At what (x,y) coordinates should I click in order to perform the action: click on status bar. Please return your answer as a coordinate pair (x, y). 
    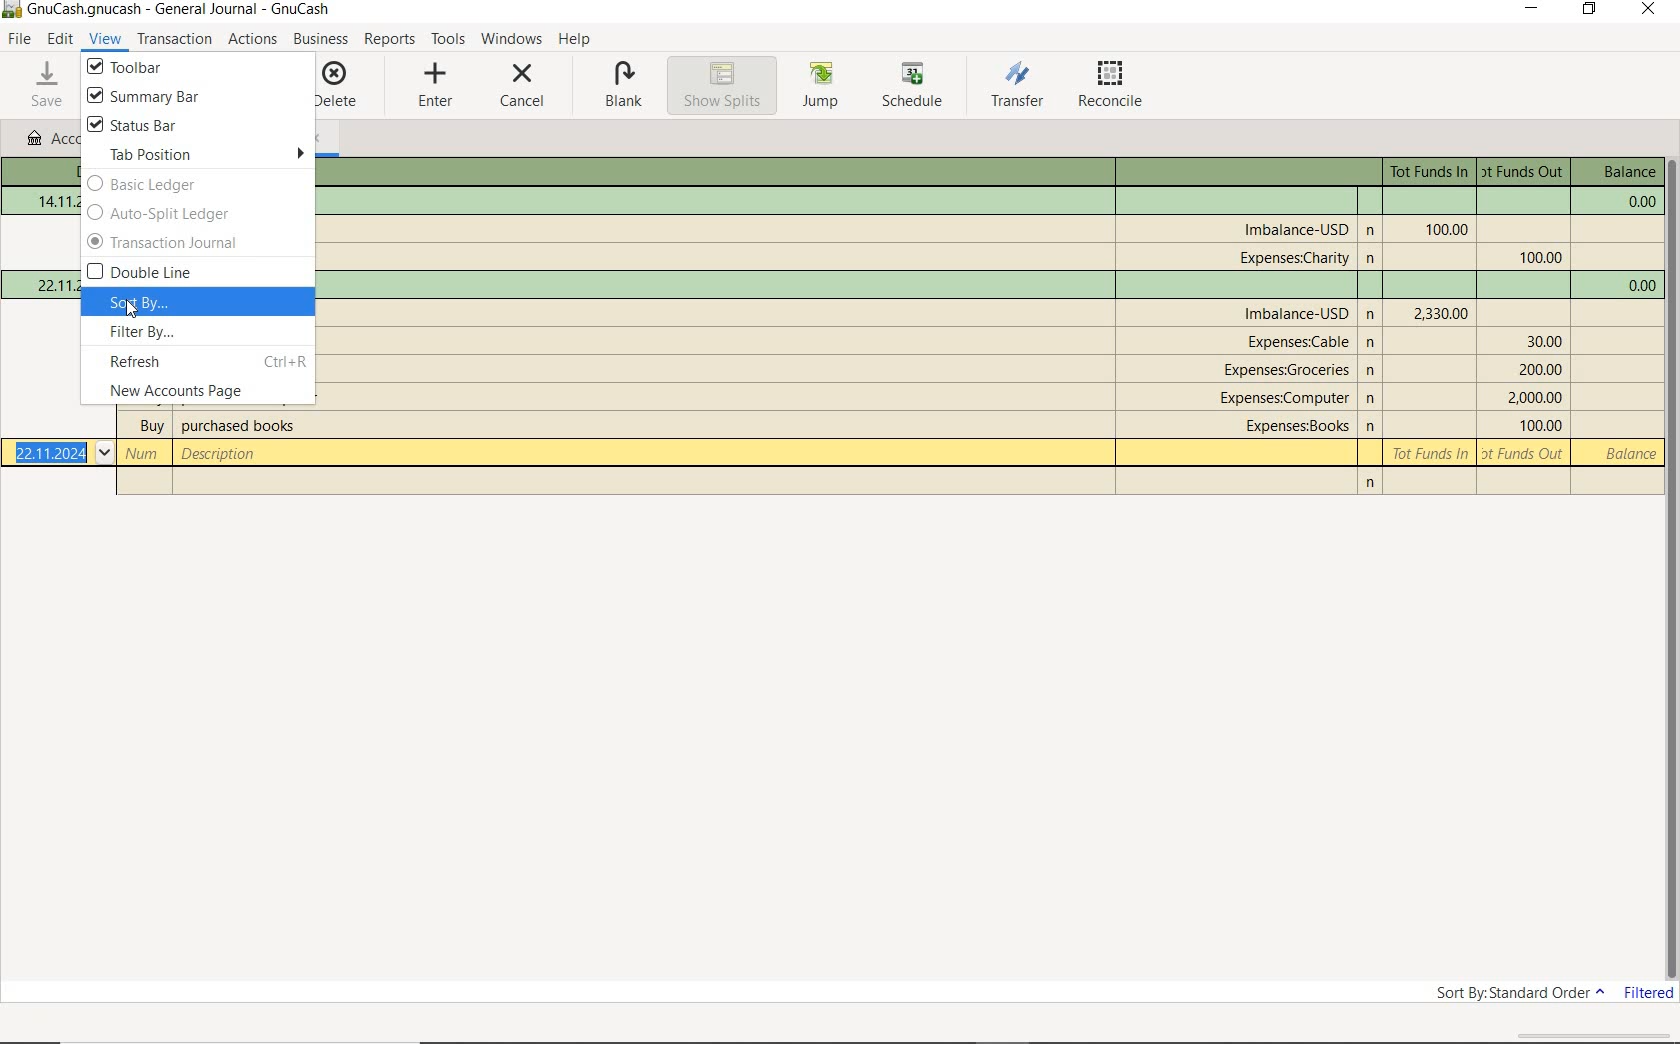
    Looking at the image, I should click on (138, 125).